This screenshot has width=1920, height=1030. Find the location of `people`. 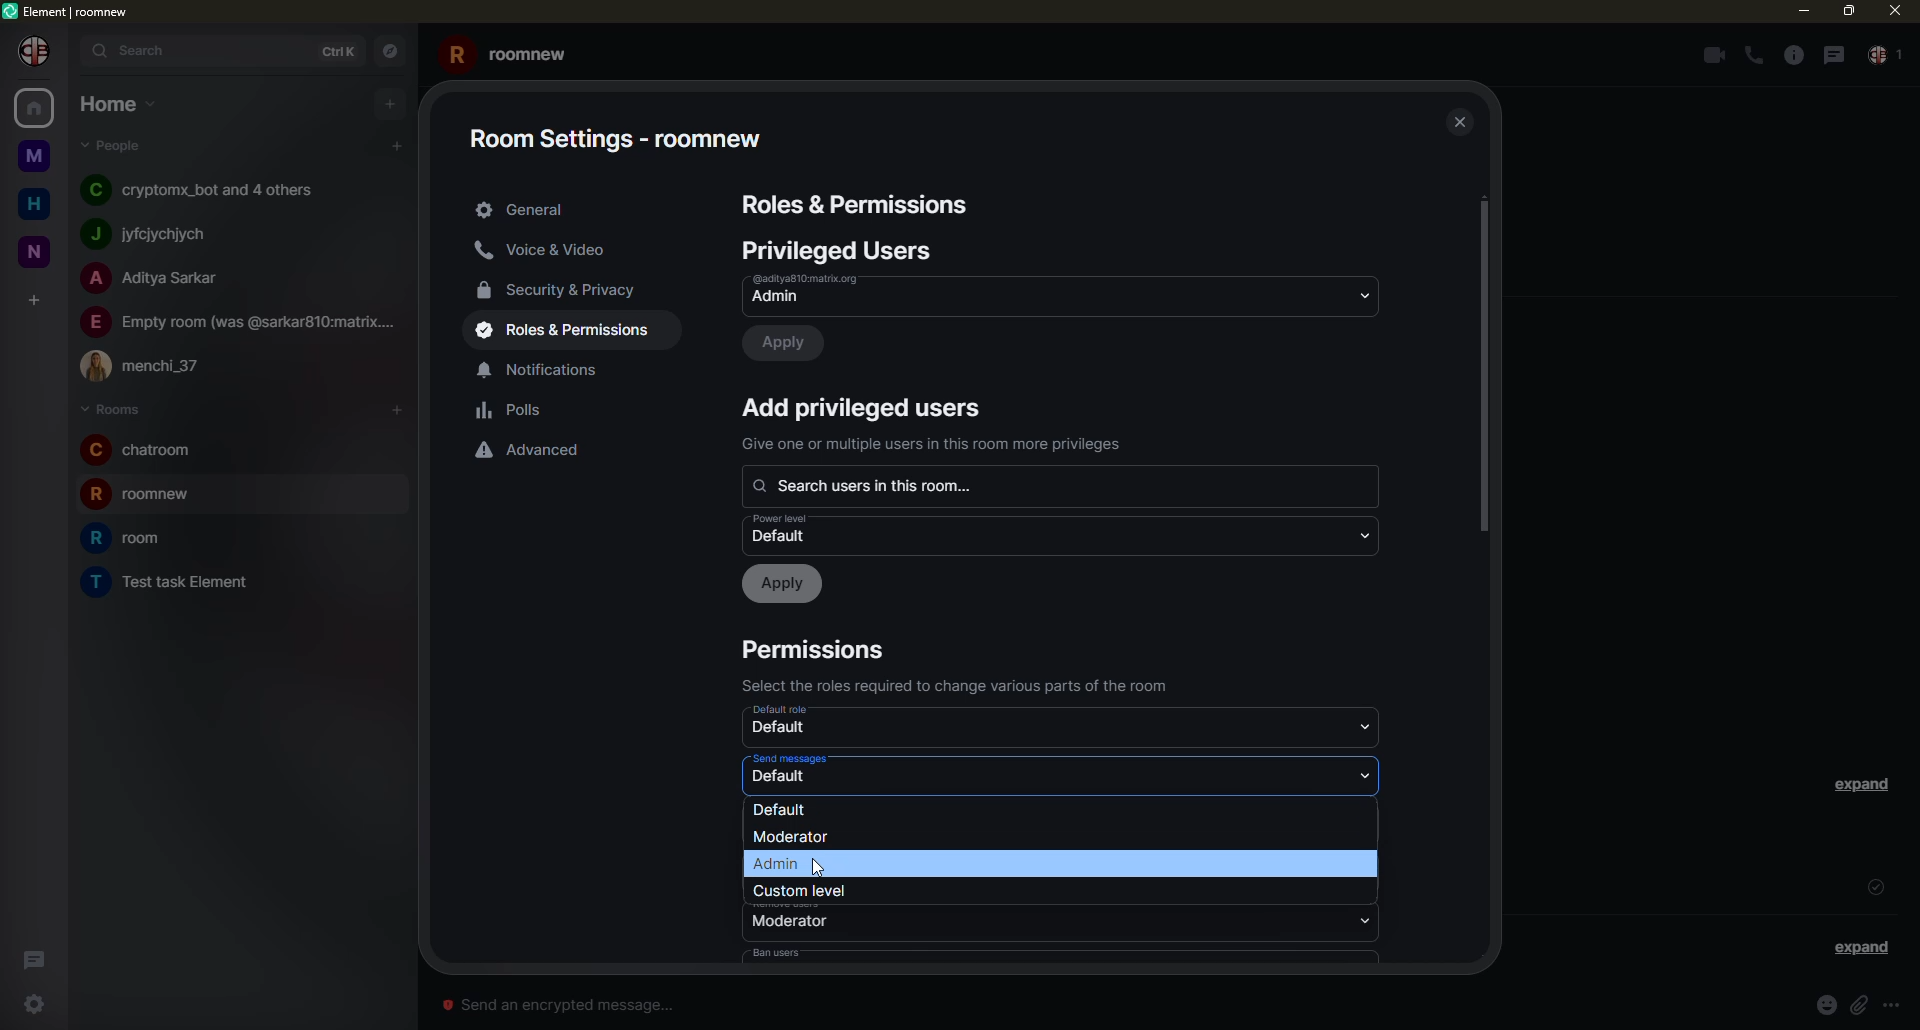

people is located at coordinates (1886, 57).